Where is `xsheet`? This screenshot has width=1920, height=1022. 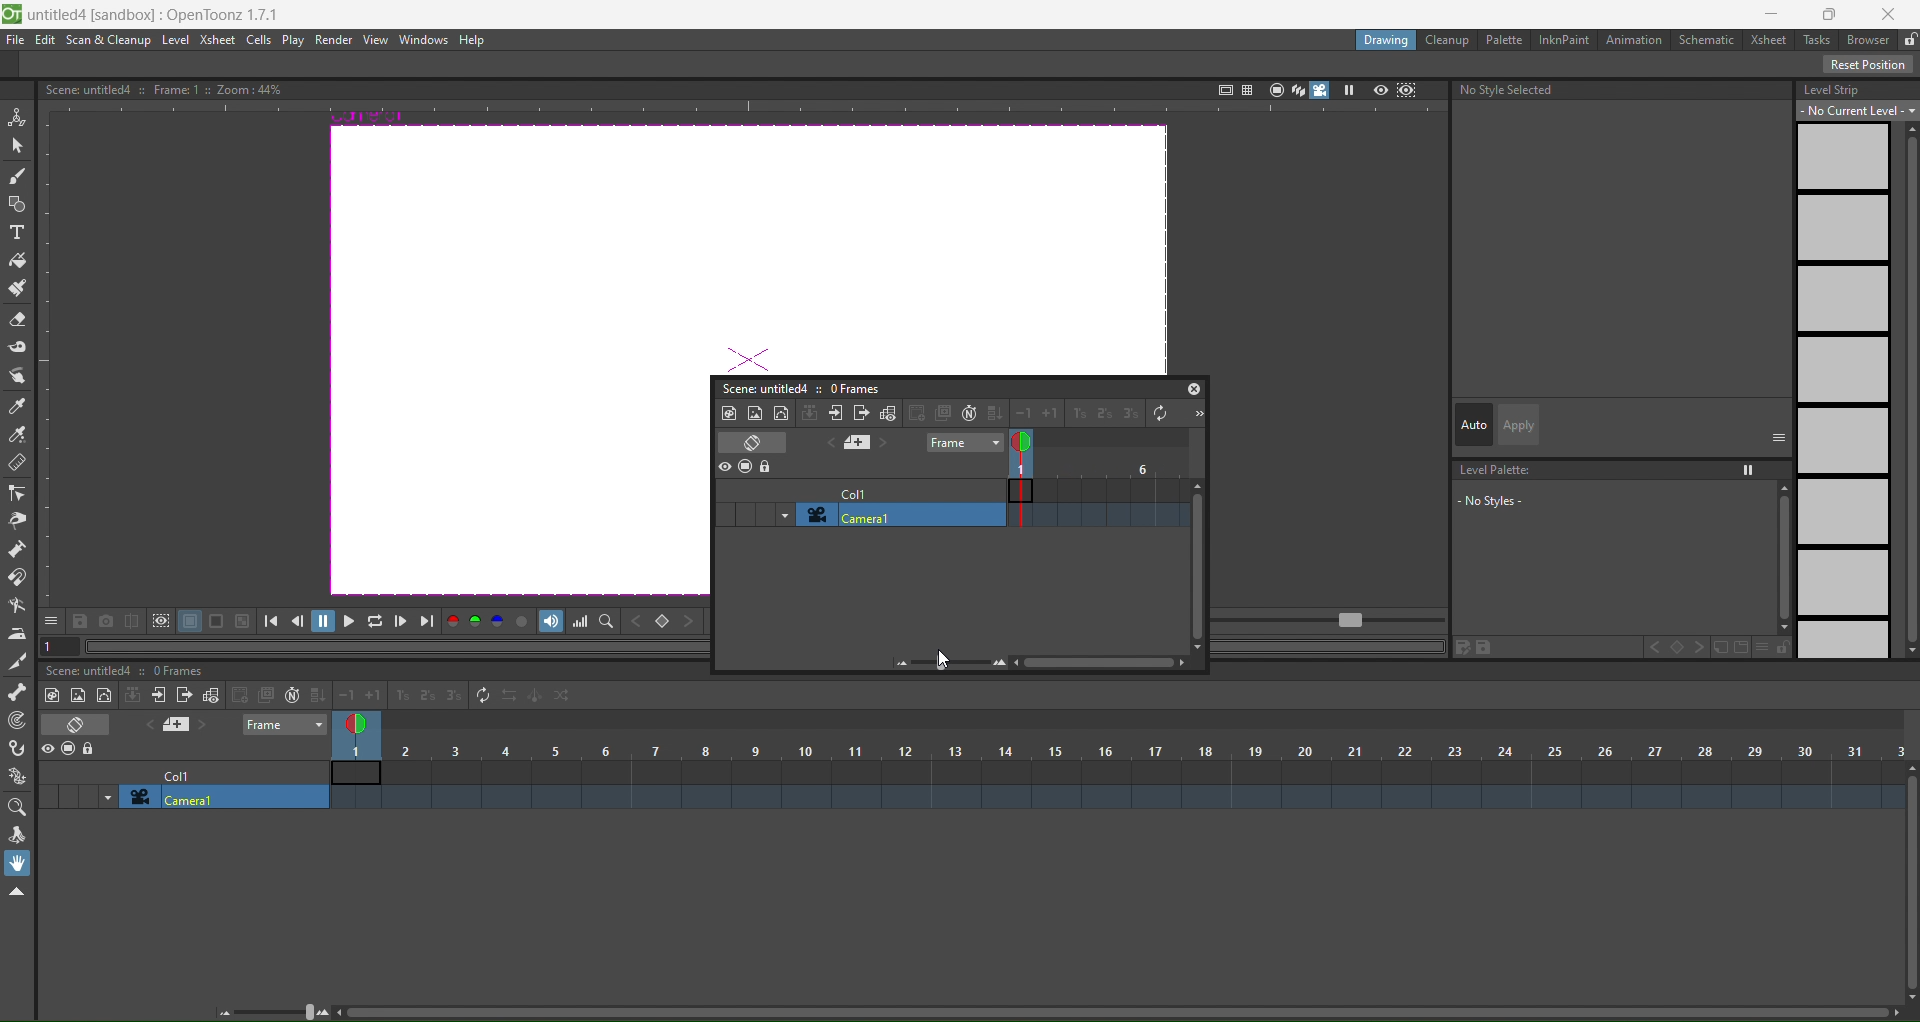 xsheet is located at coordinates (216, 39).